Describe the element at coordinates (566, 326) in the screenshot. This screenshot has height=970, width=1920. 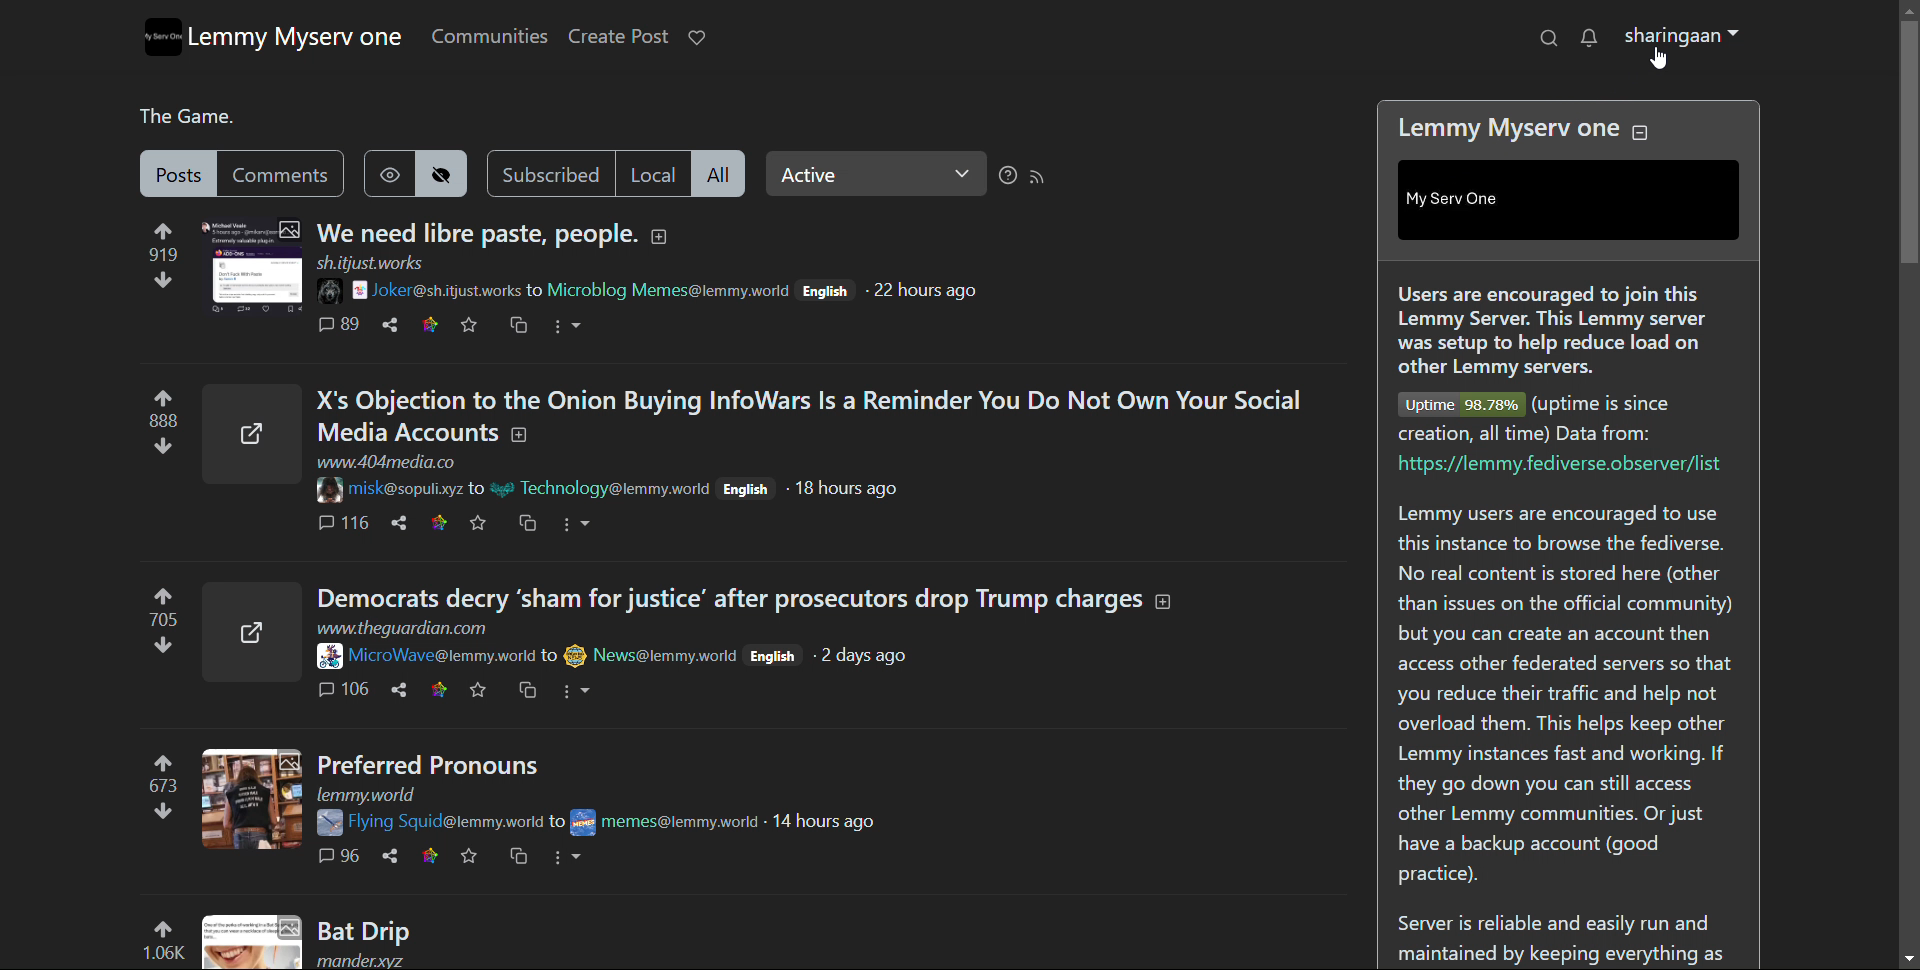
I see `more` at that location.